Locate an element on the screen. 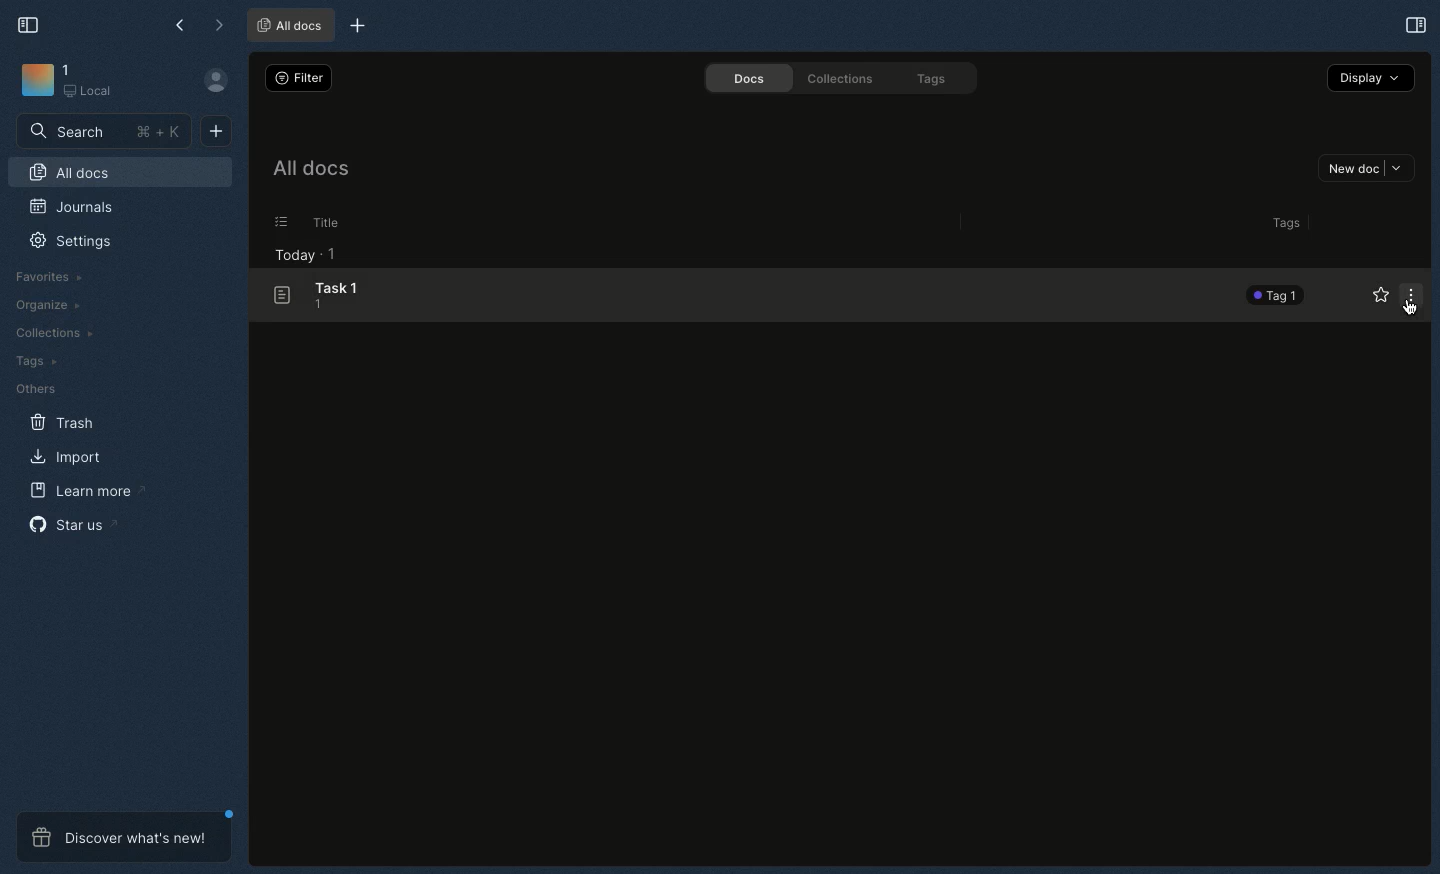 Image resolution: width=1440 pixels, height=874 pixels. Filter is located at coordinates (295, 77).